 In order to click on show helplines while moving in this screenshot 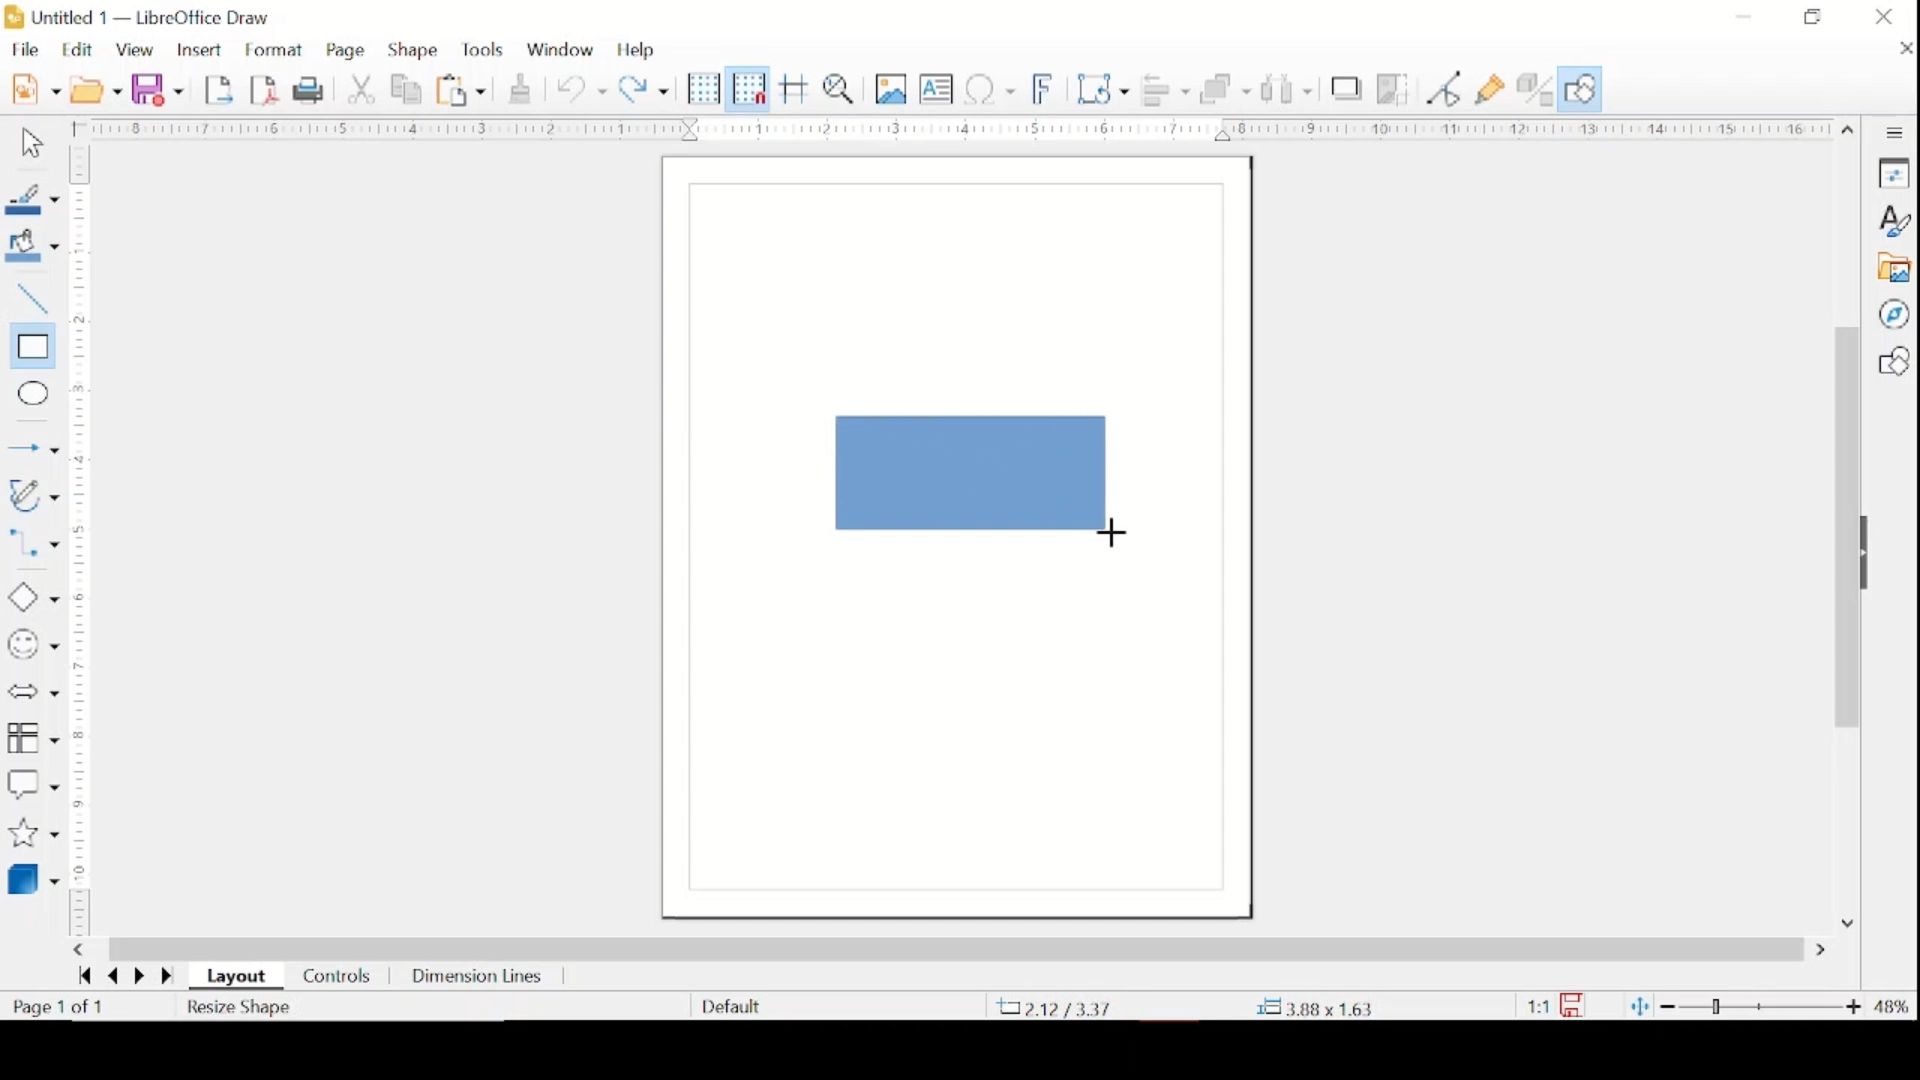, I will do `click(795, 88)`.